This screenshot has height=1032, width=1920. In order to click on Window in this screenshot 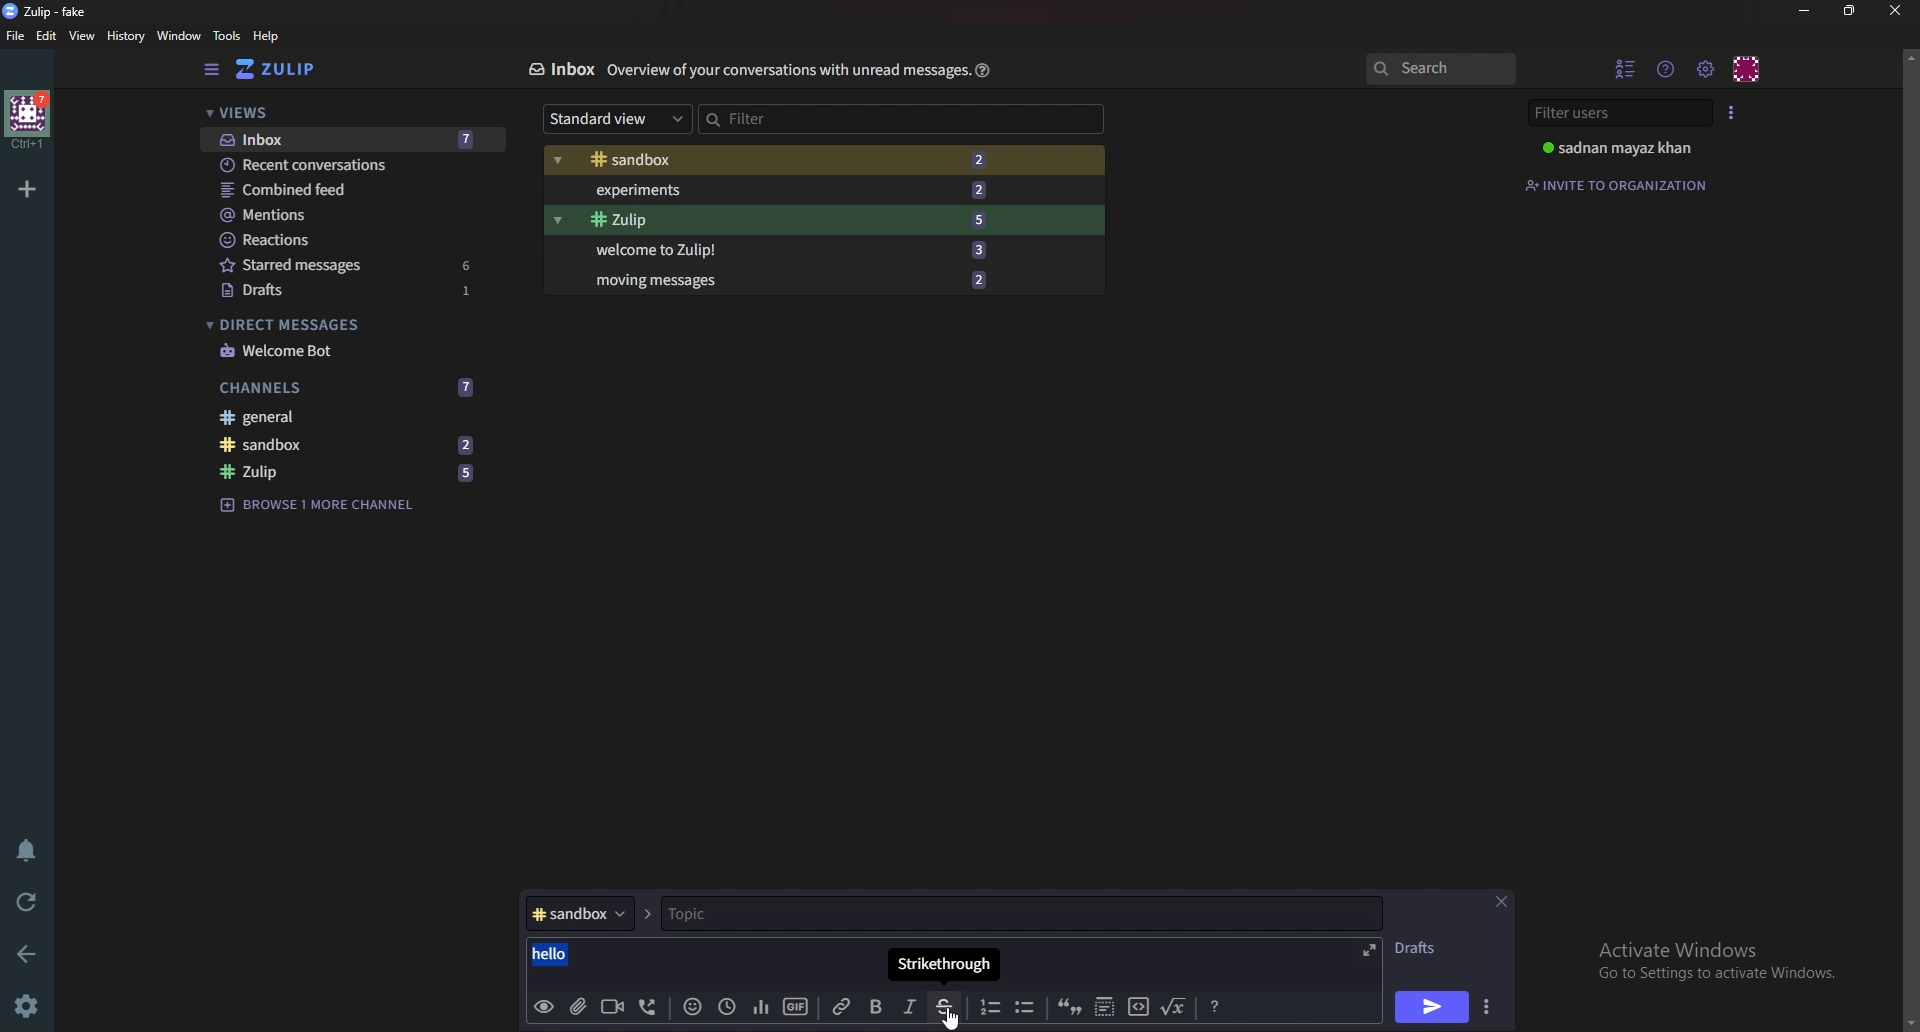, I will do `click(180, 36)`.